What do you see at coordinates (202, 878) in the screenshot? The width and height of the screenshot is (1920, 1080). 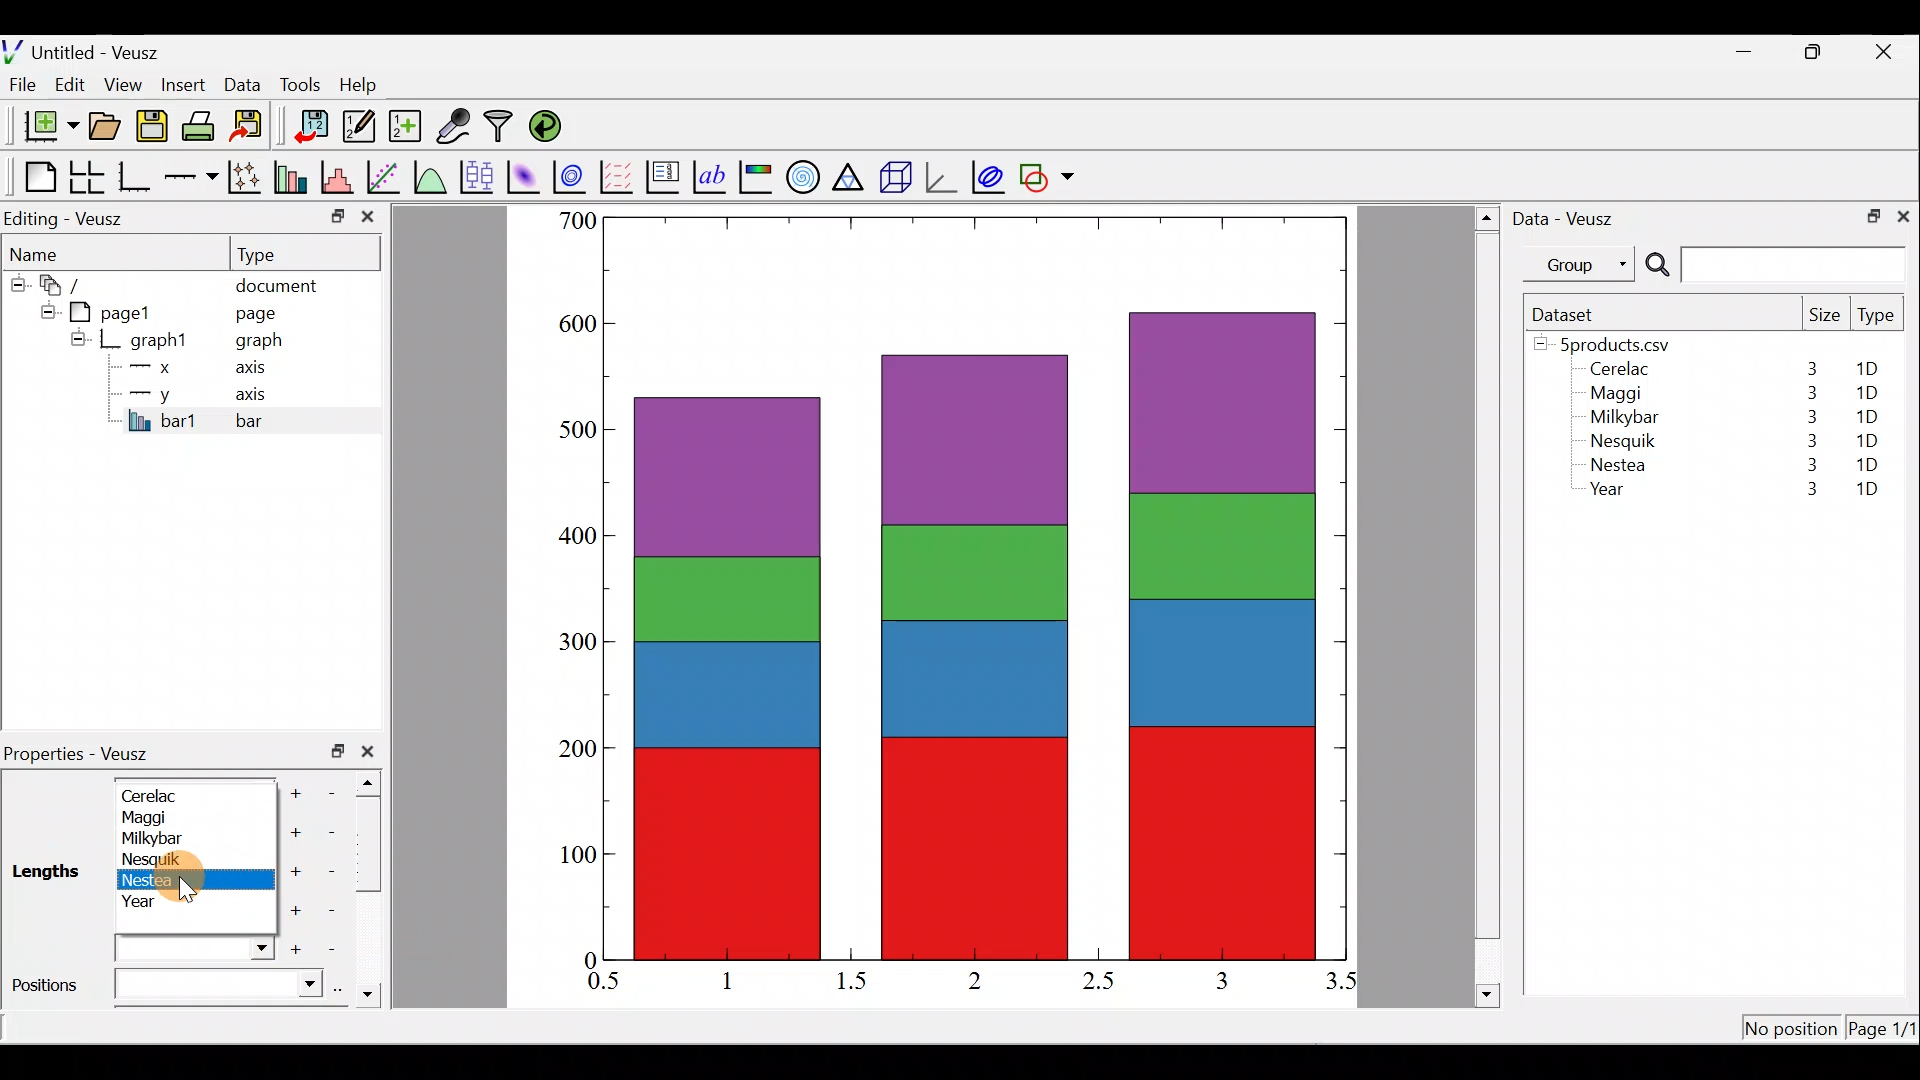 I see `Cursor` at bounding box center [202, 878].